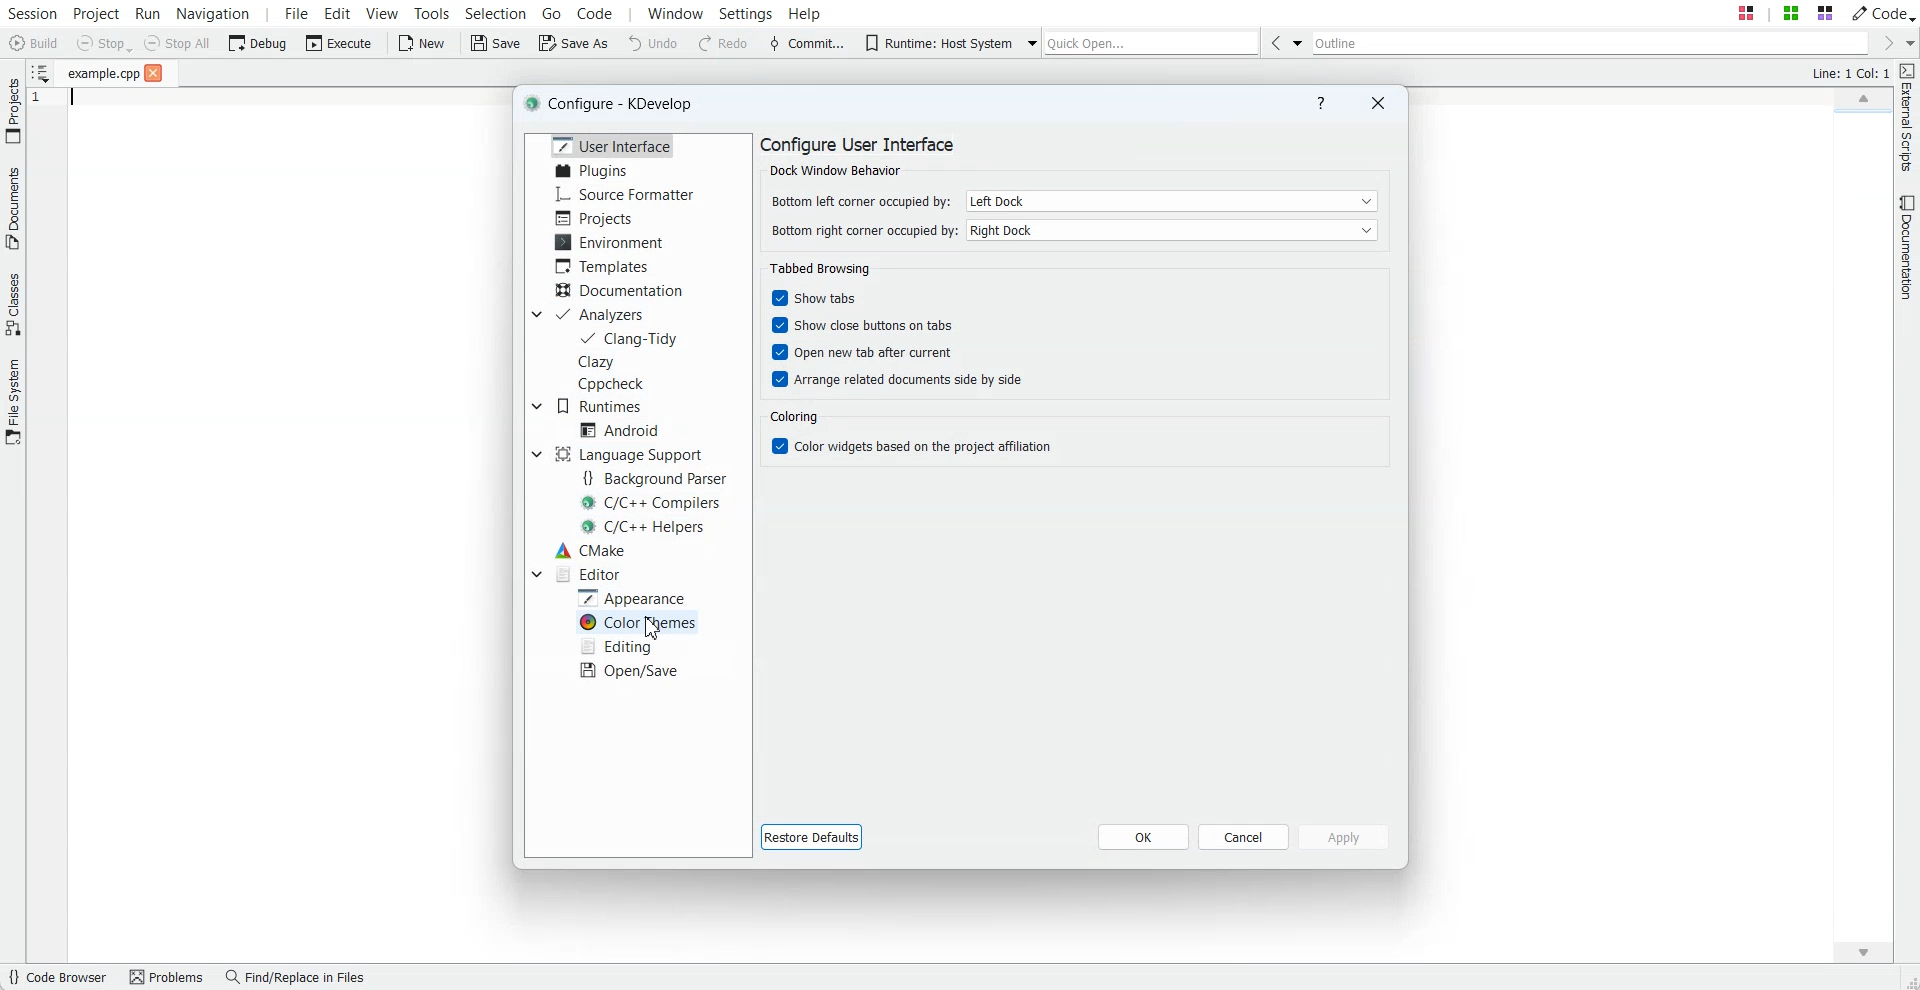 The width and height of the screenshot is (1920, 990). I want to click on Clazy, so click(616, 361).